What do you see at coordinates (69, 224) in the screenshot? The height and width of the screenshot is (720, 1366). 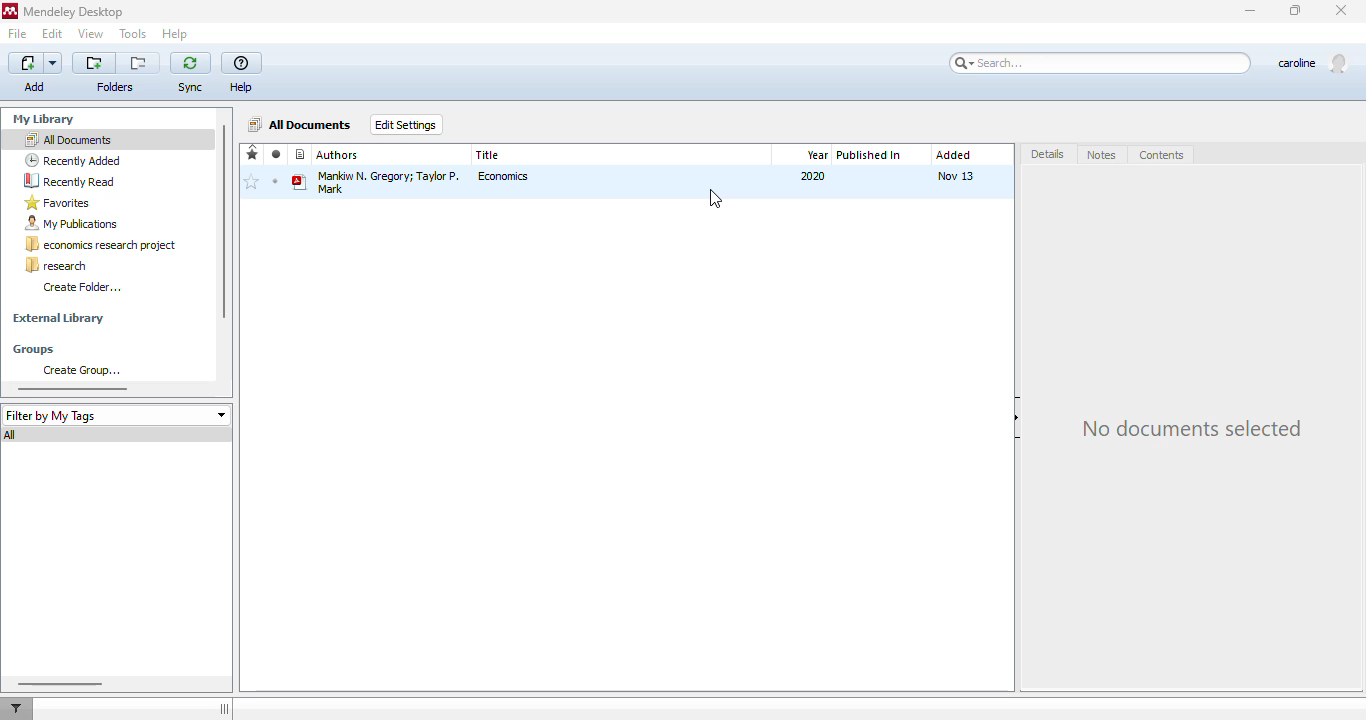 I see `my publications` at bounding box center [69, 224].